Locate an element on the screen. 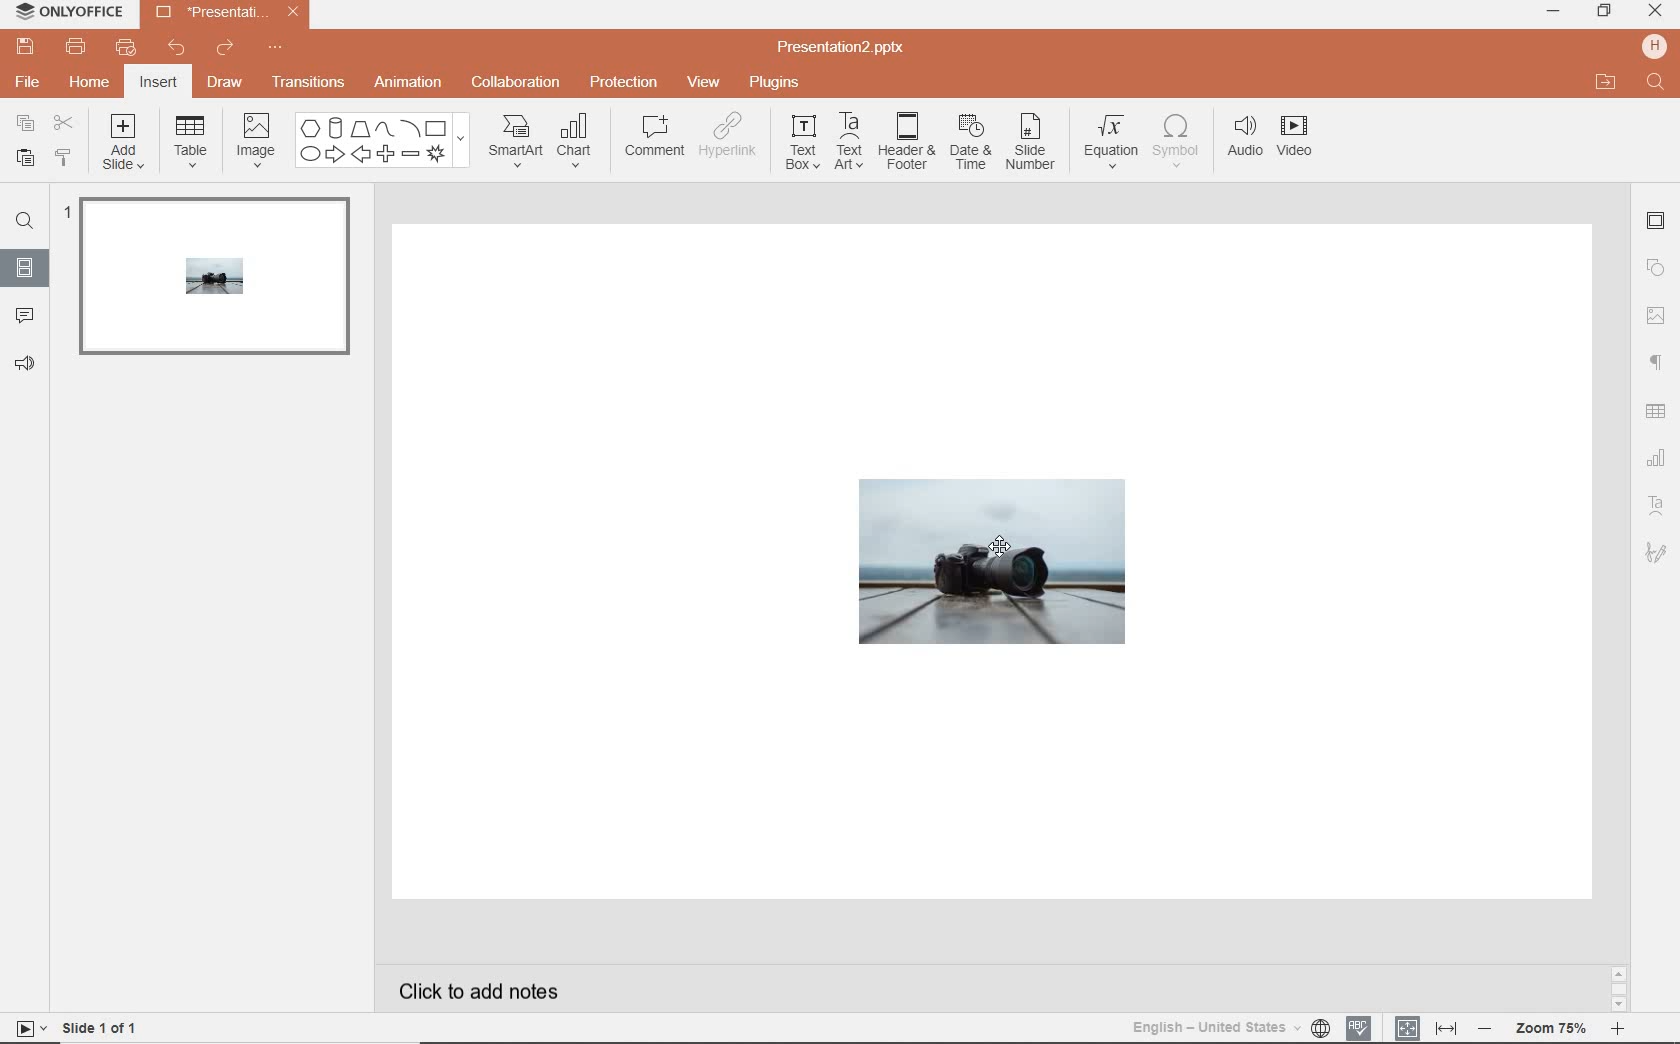 The height and width of the screenshot is (1044, 1680). text art is located at coordinates (849, 144).